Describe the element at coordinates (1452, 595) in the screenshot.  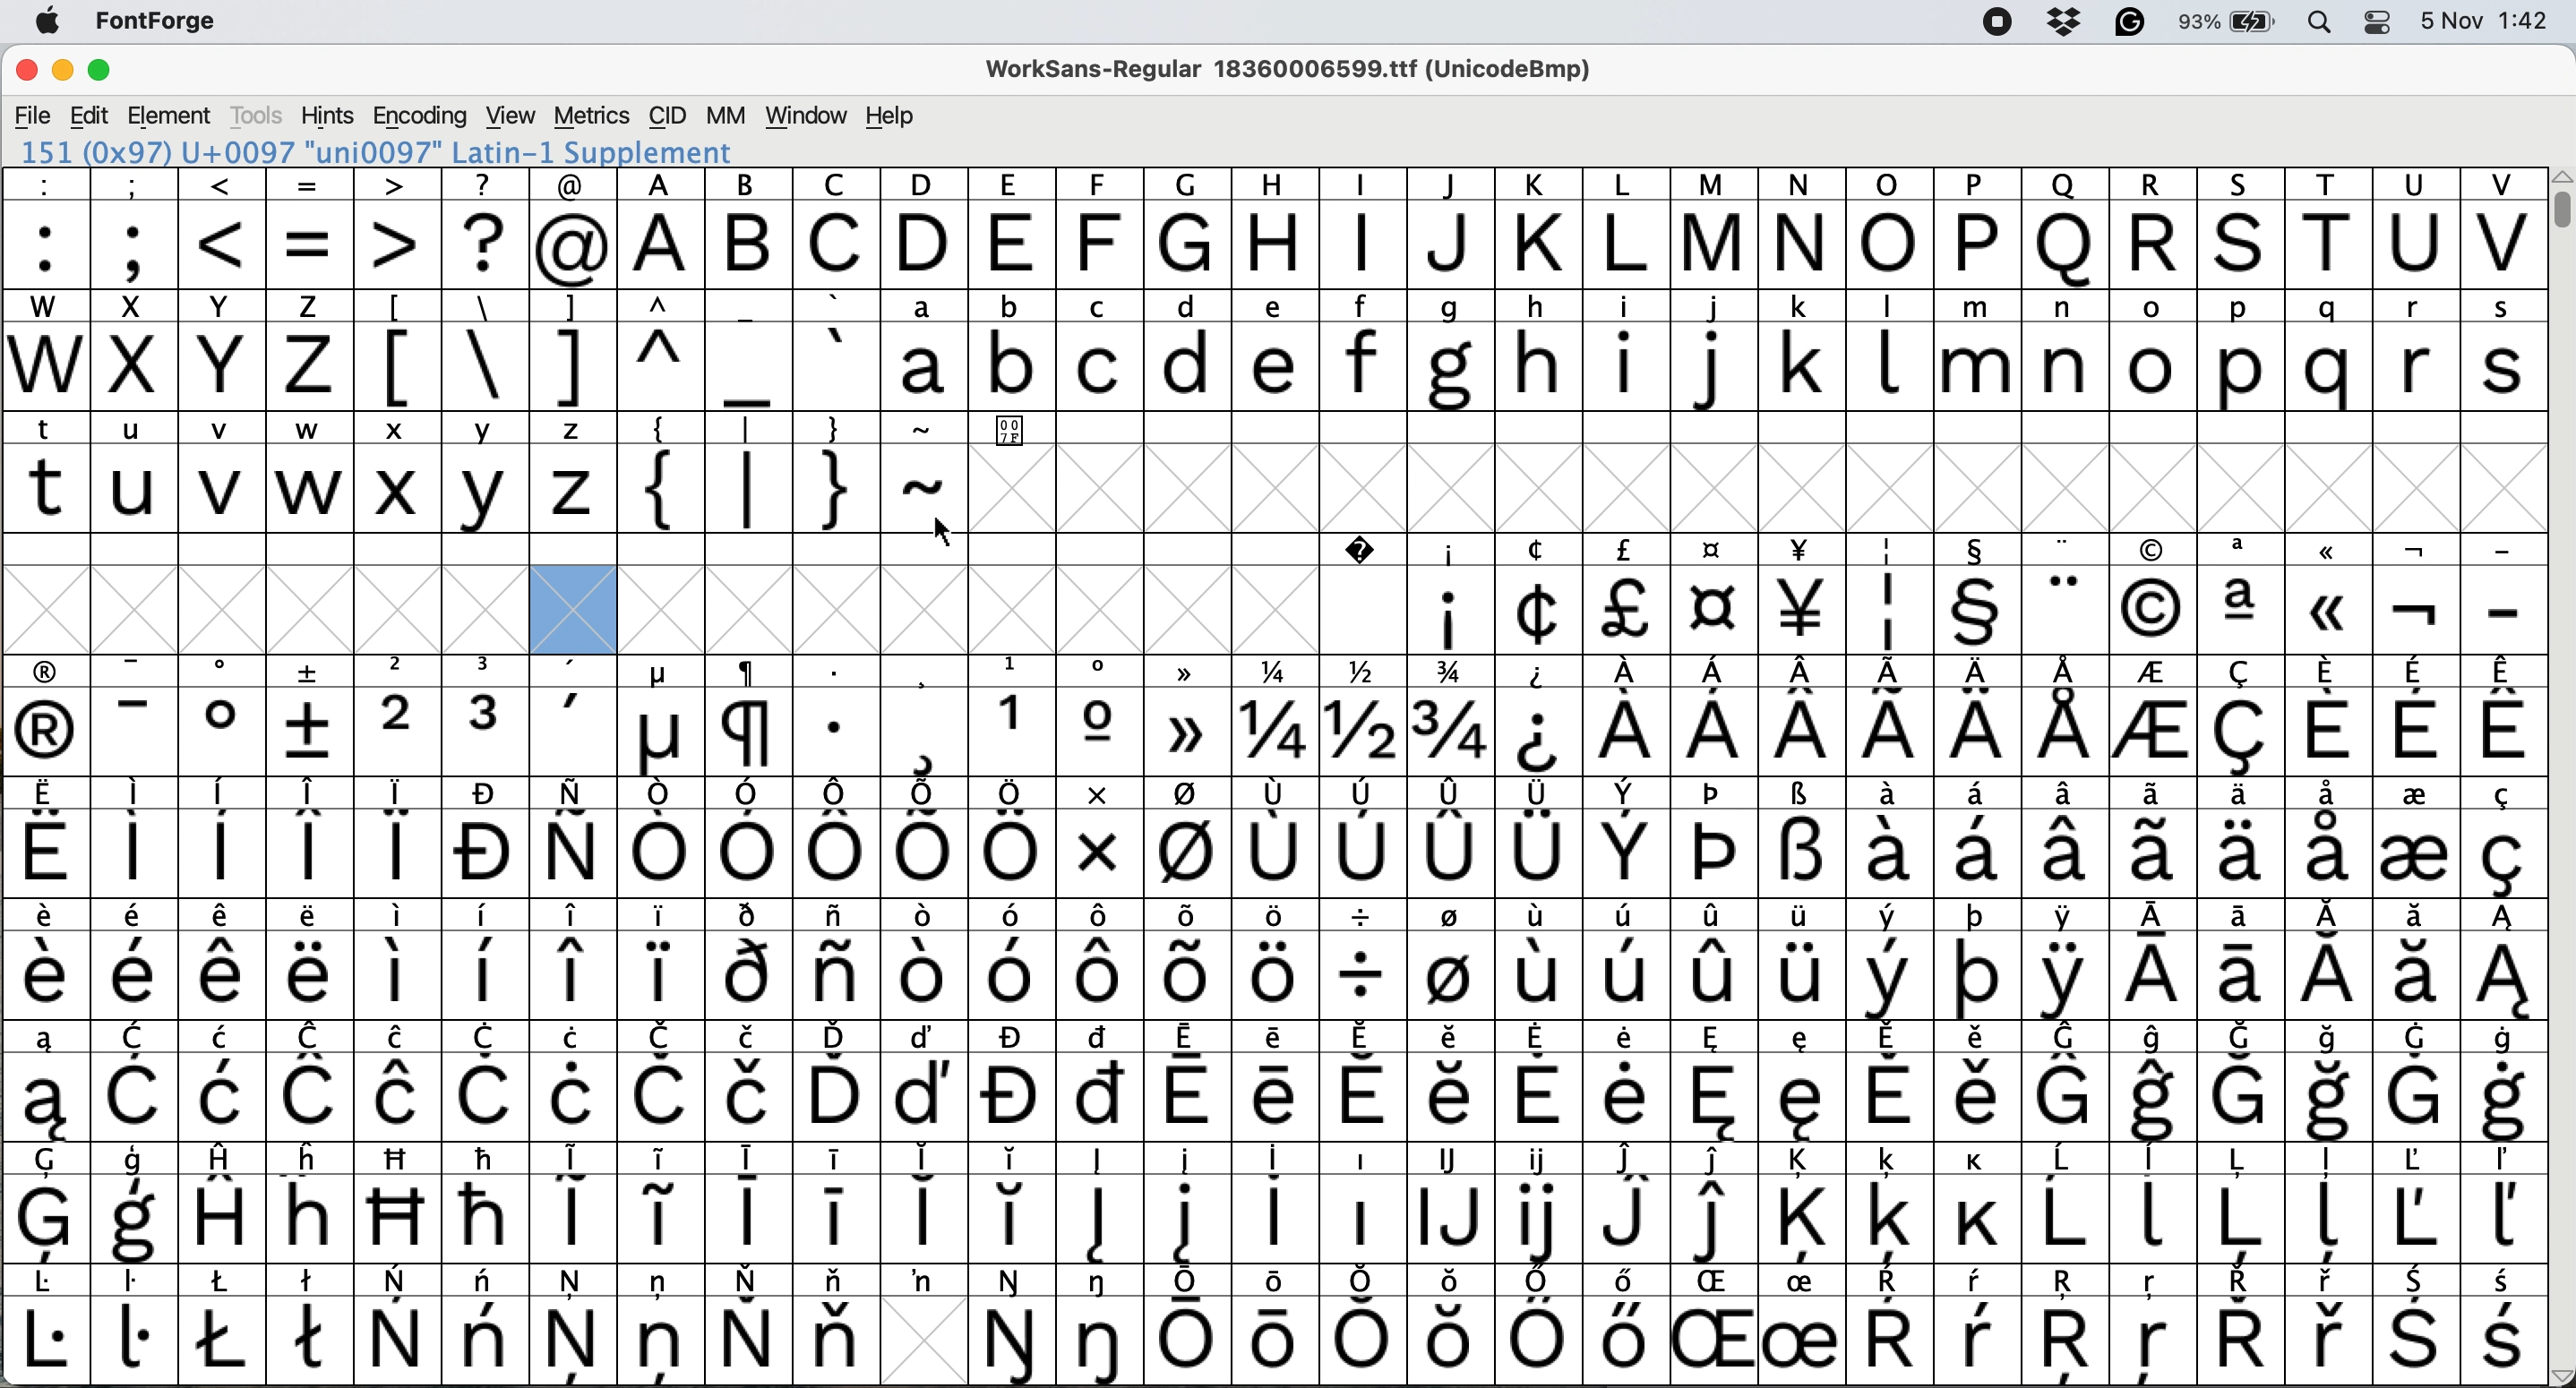
I see `symbol` at that location.